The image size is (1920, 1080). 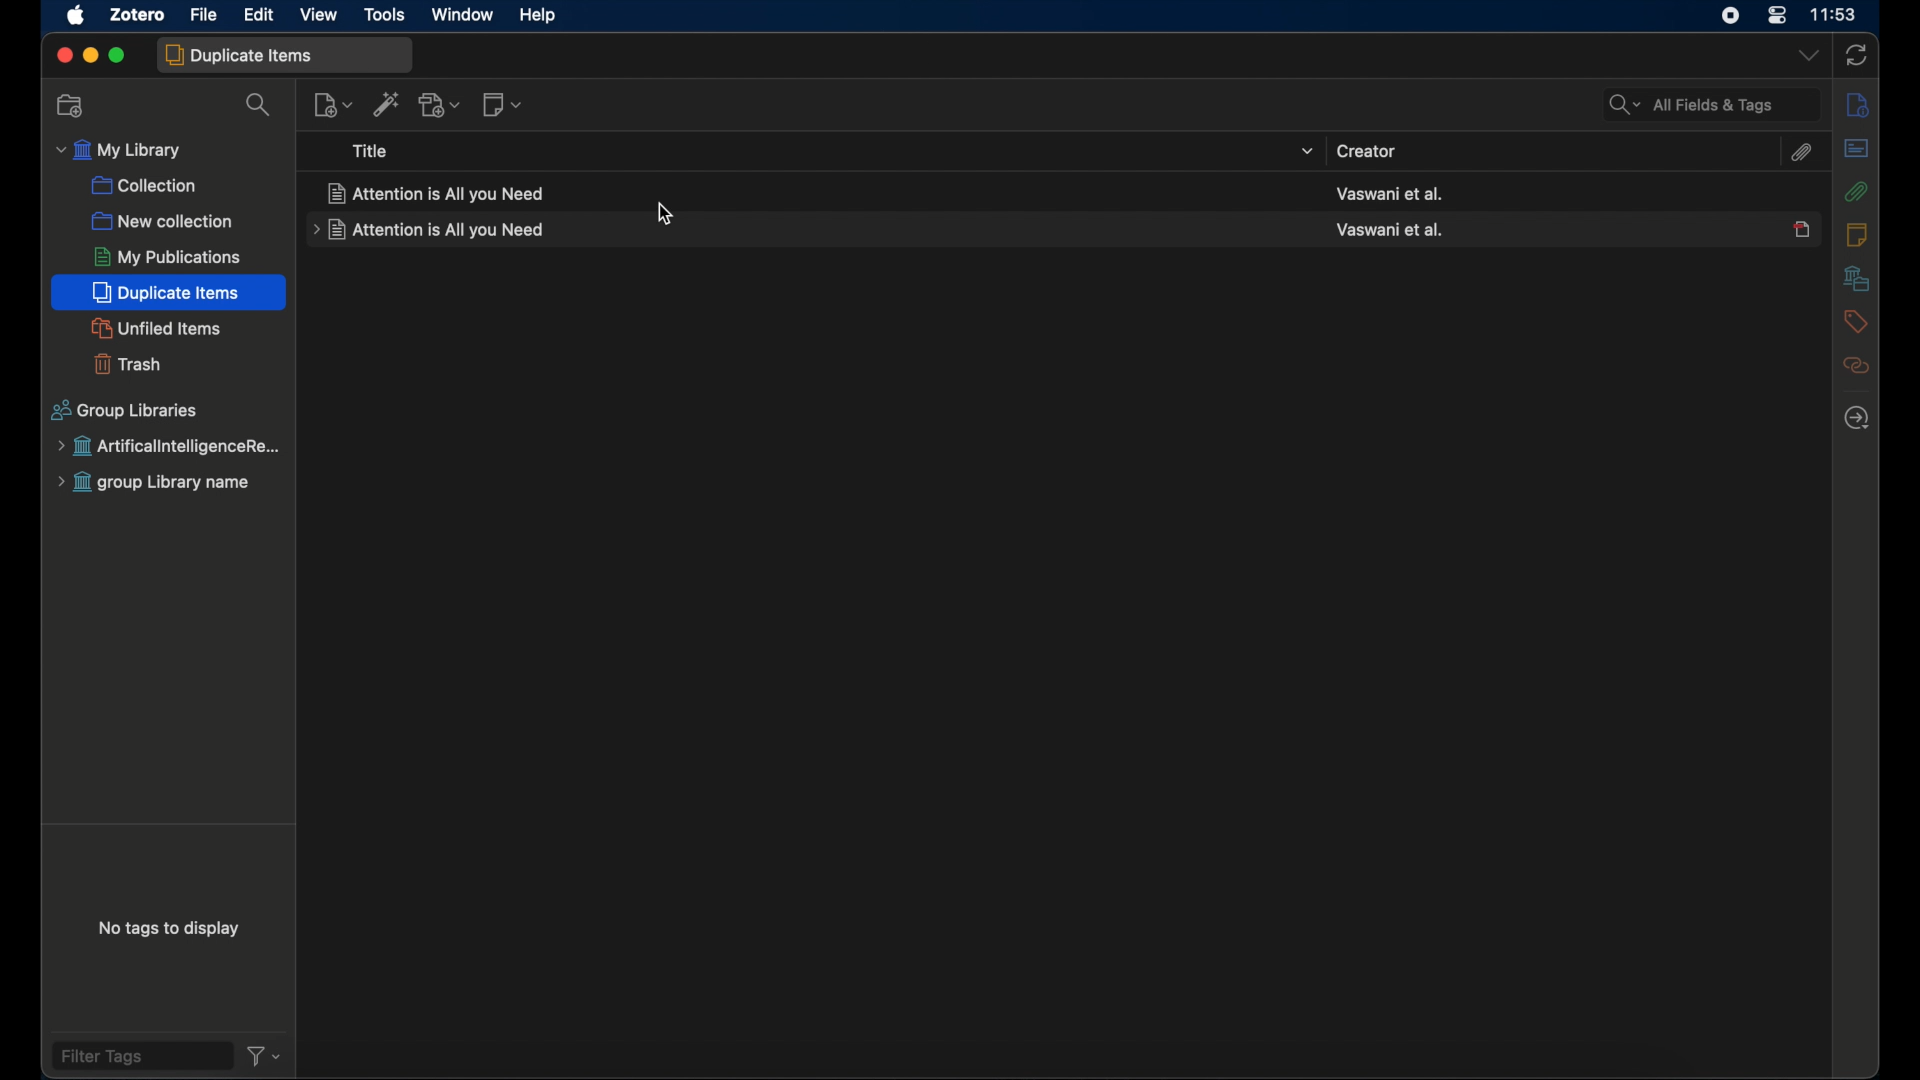 I want to click on collection, so click(x=144, y=187).